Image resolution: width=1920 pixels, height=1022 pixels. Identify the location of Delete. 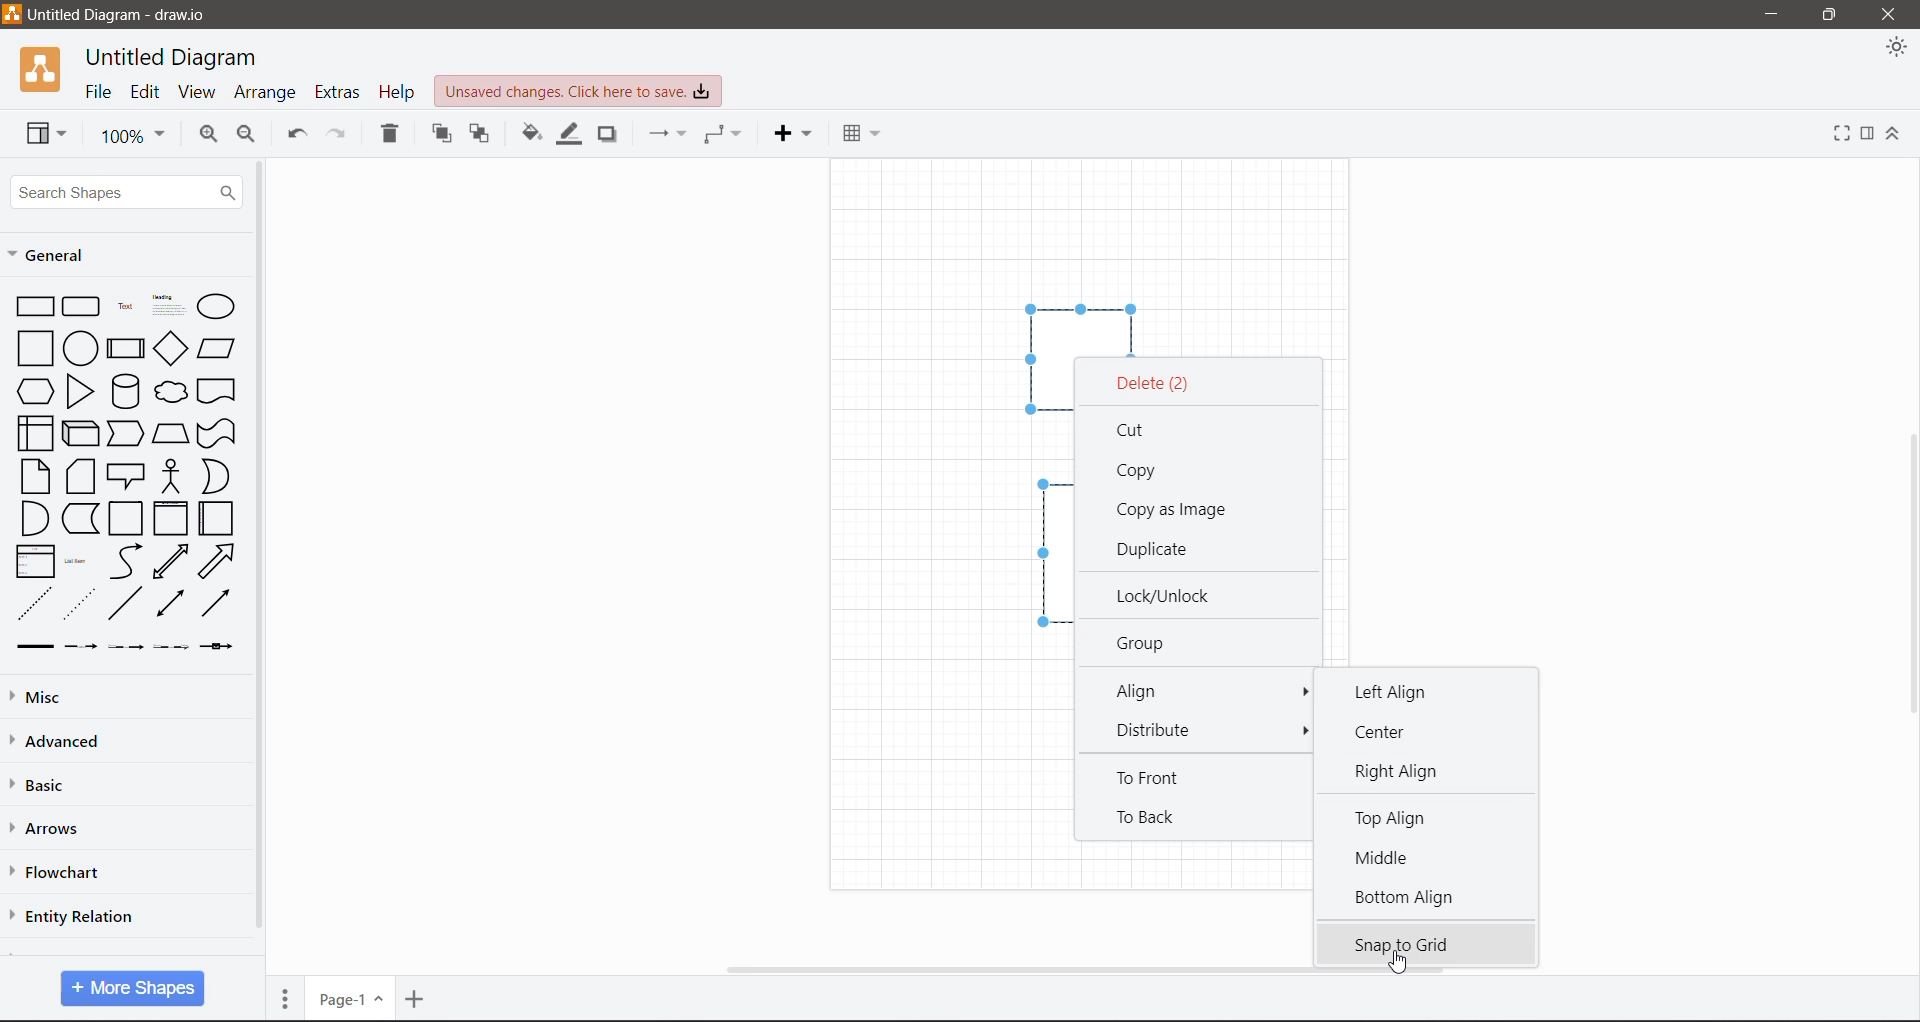
(1155, 384).